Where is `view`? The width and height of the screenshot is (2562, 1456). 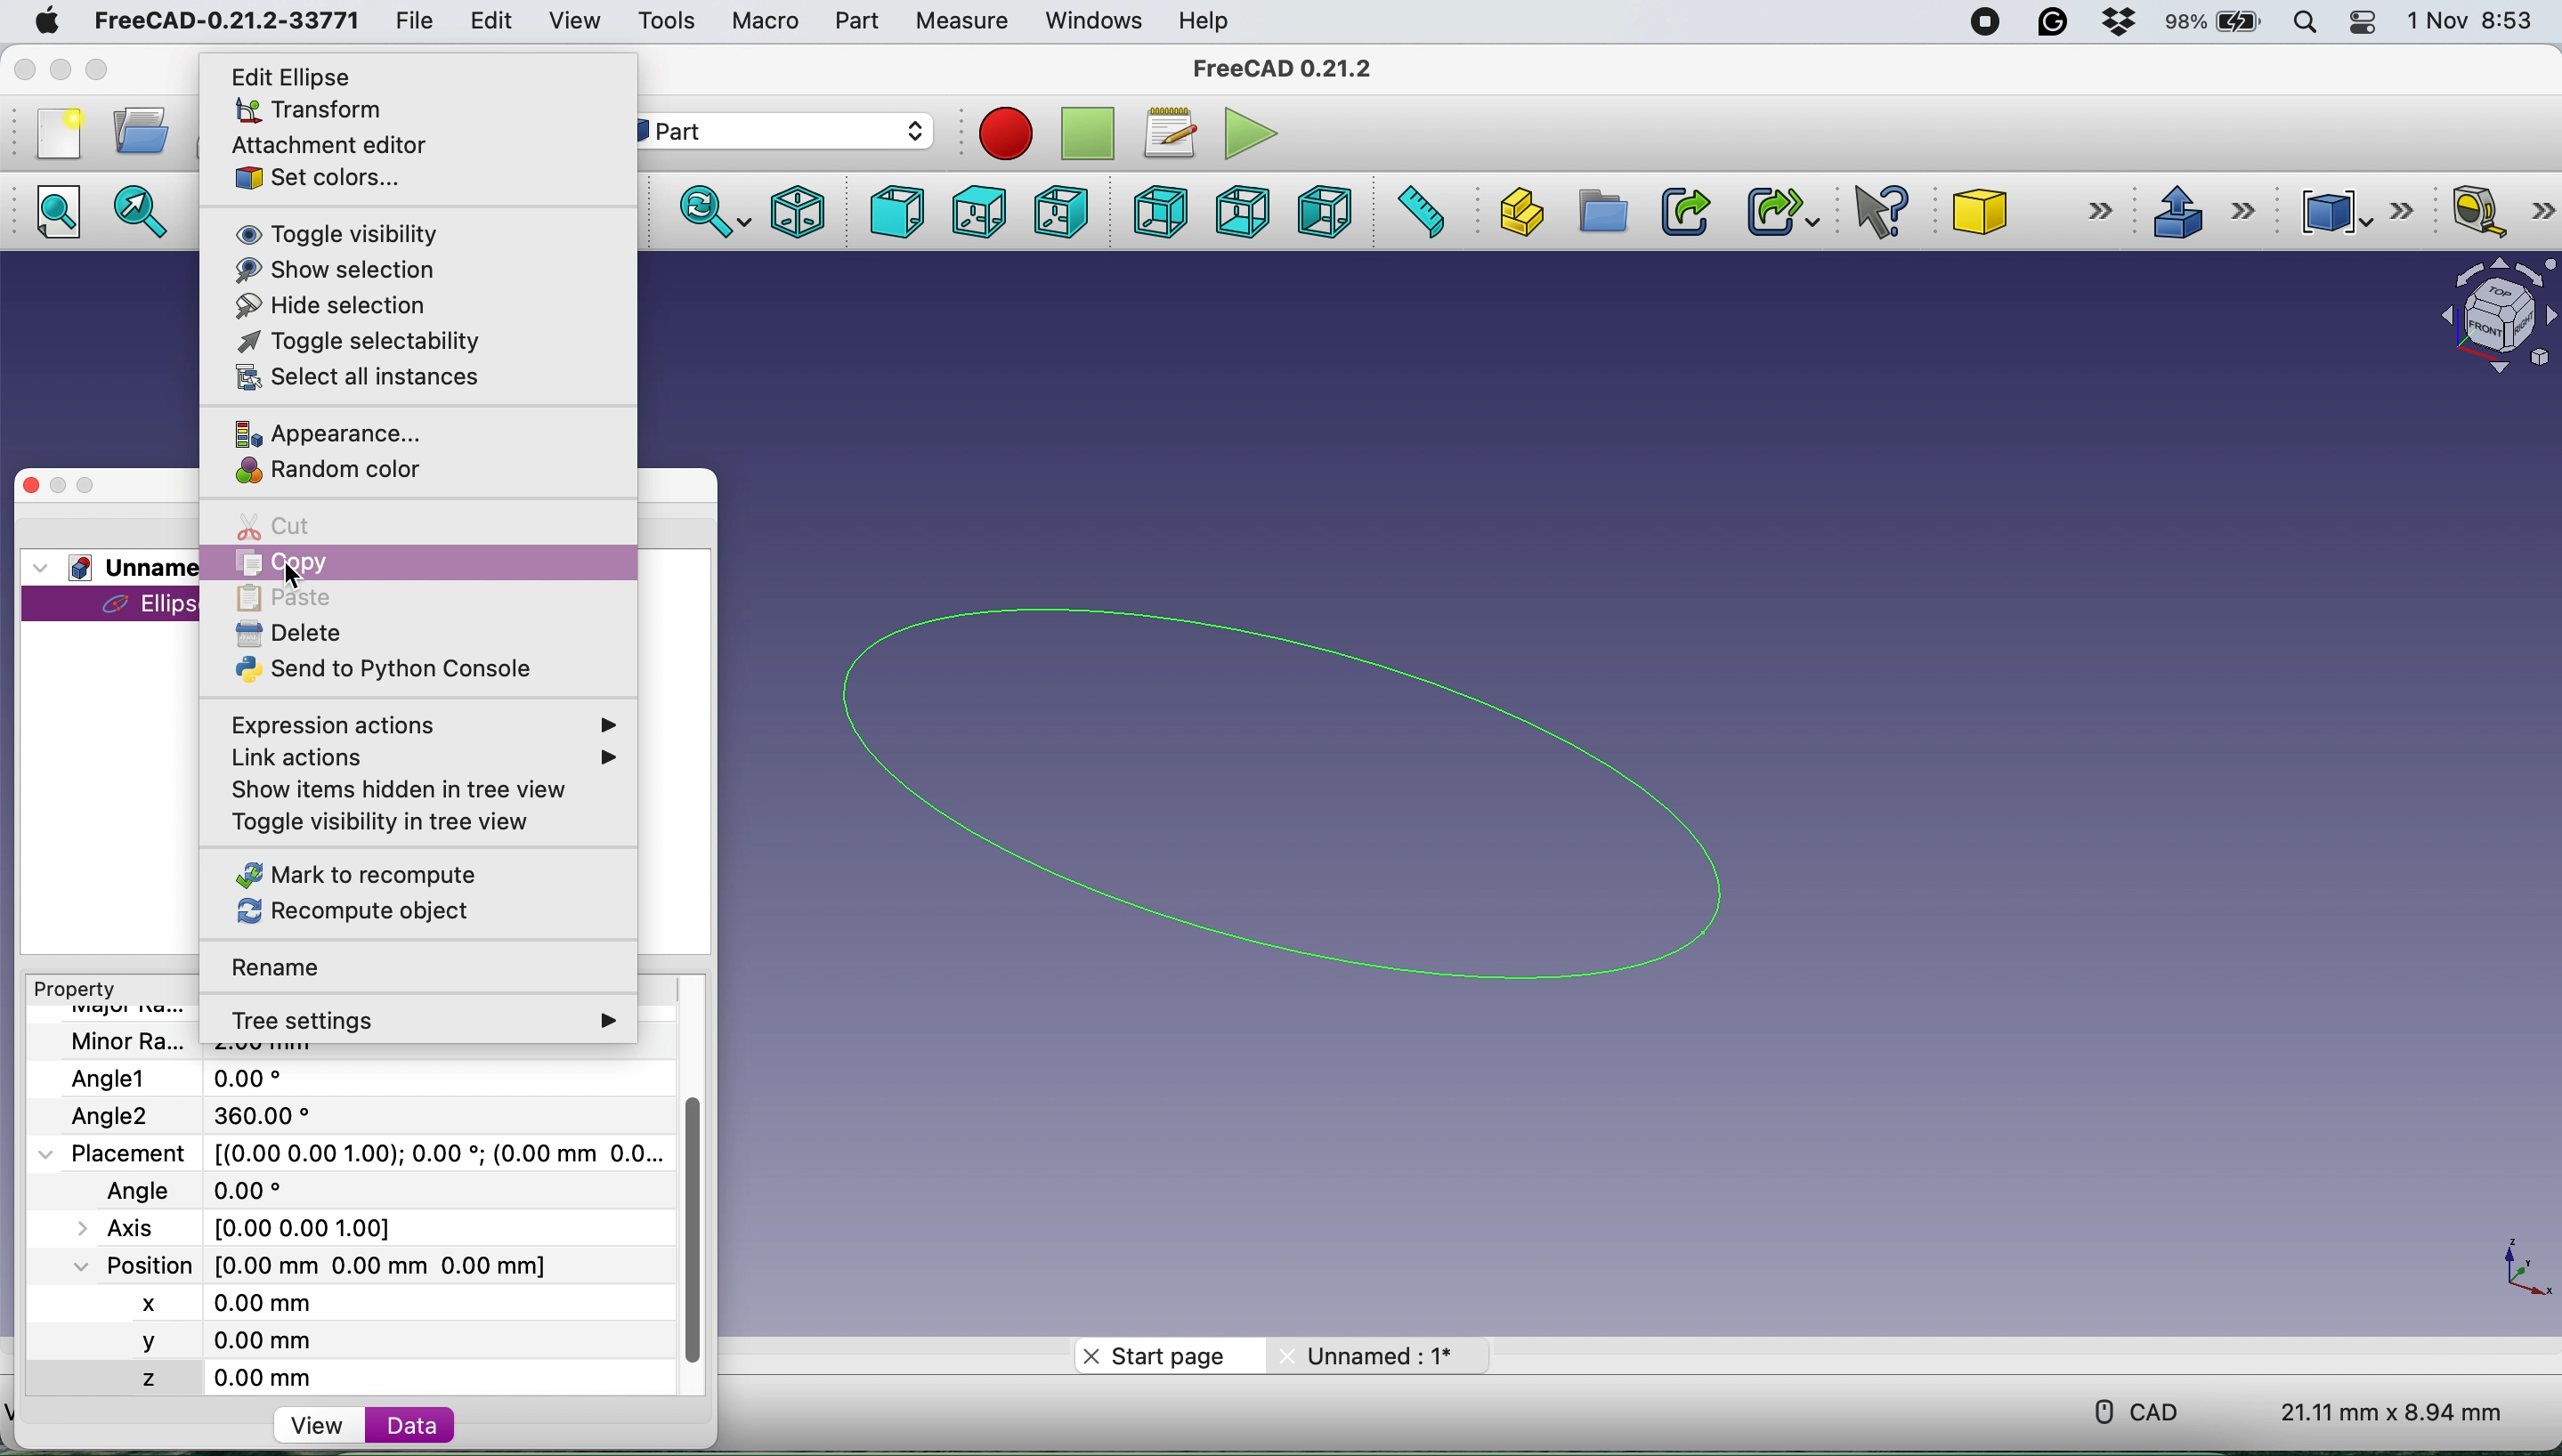
view is located at coordinates (572, 19).